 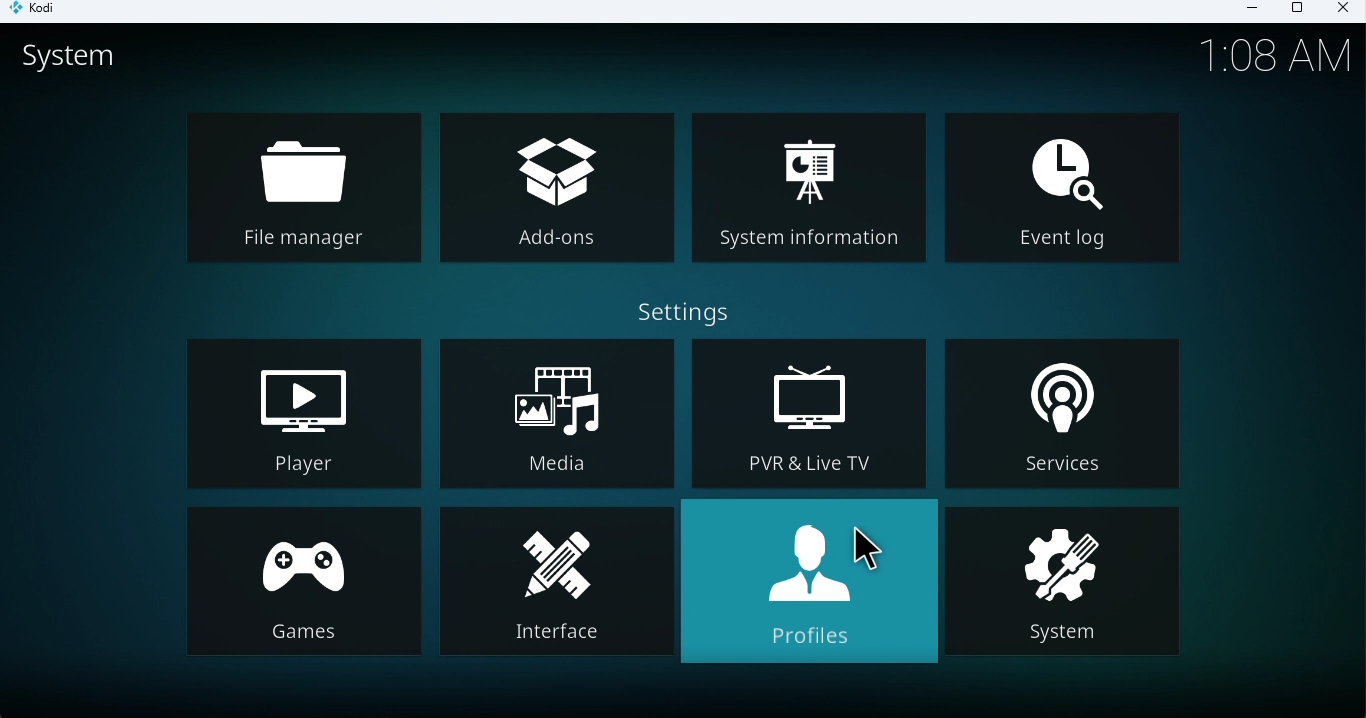 I want to click on Serives, so click(x=1071, y=410).